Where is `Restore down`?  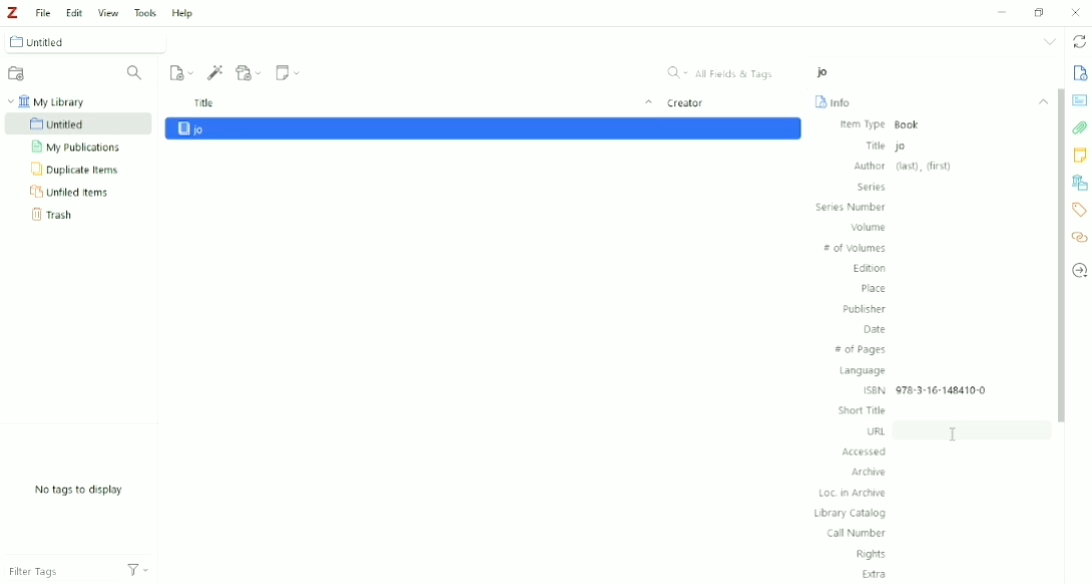
Restore down is located at coordinates (1038, 12).